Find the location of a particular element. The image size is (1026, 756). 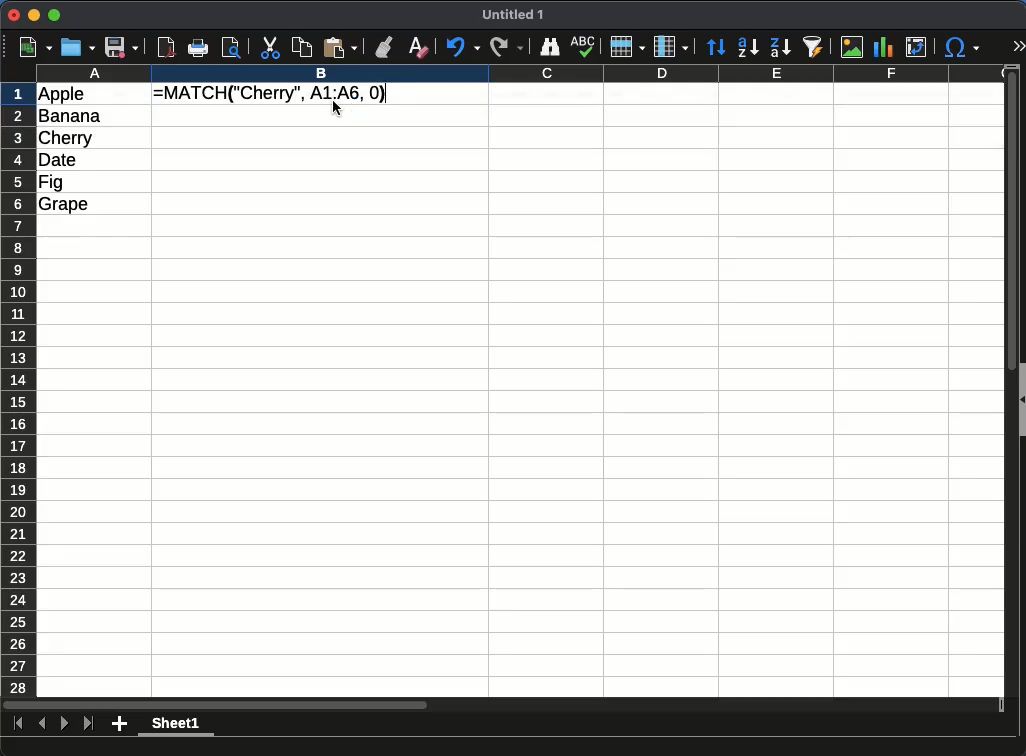

clone formatting is located at coordinates (384, 48).